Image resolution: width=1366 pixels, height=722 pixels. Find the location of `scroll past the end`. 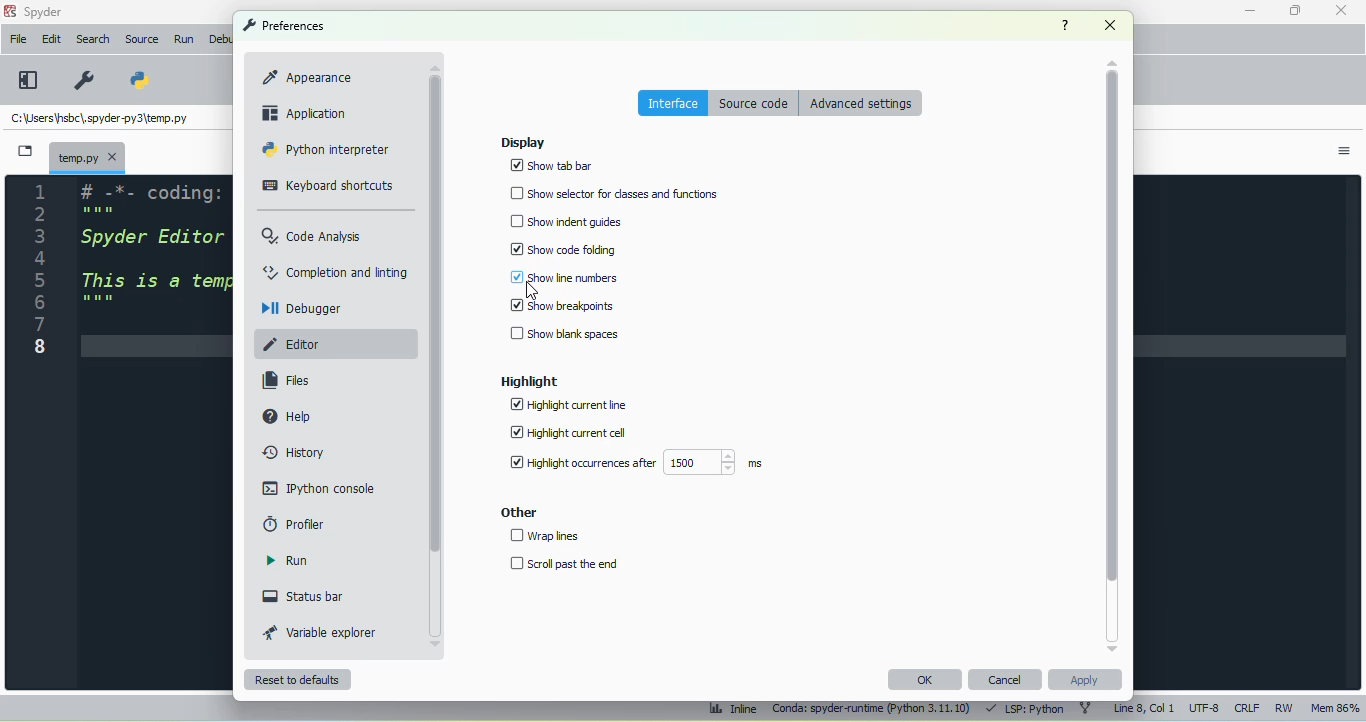

scroll past the end is located at coordinates (565, 564).